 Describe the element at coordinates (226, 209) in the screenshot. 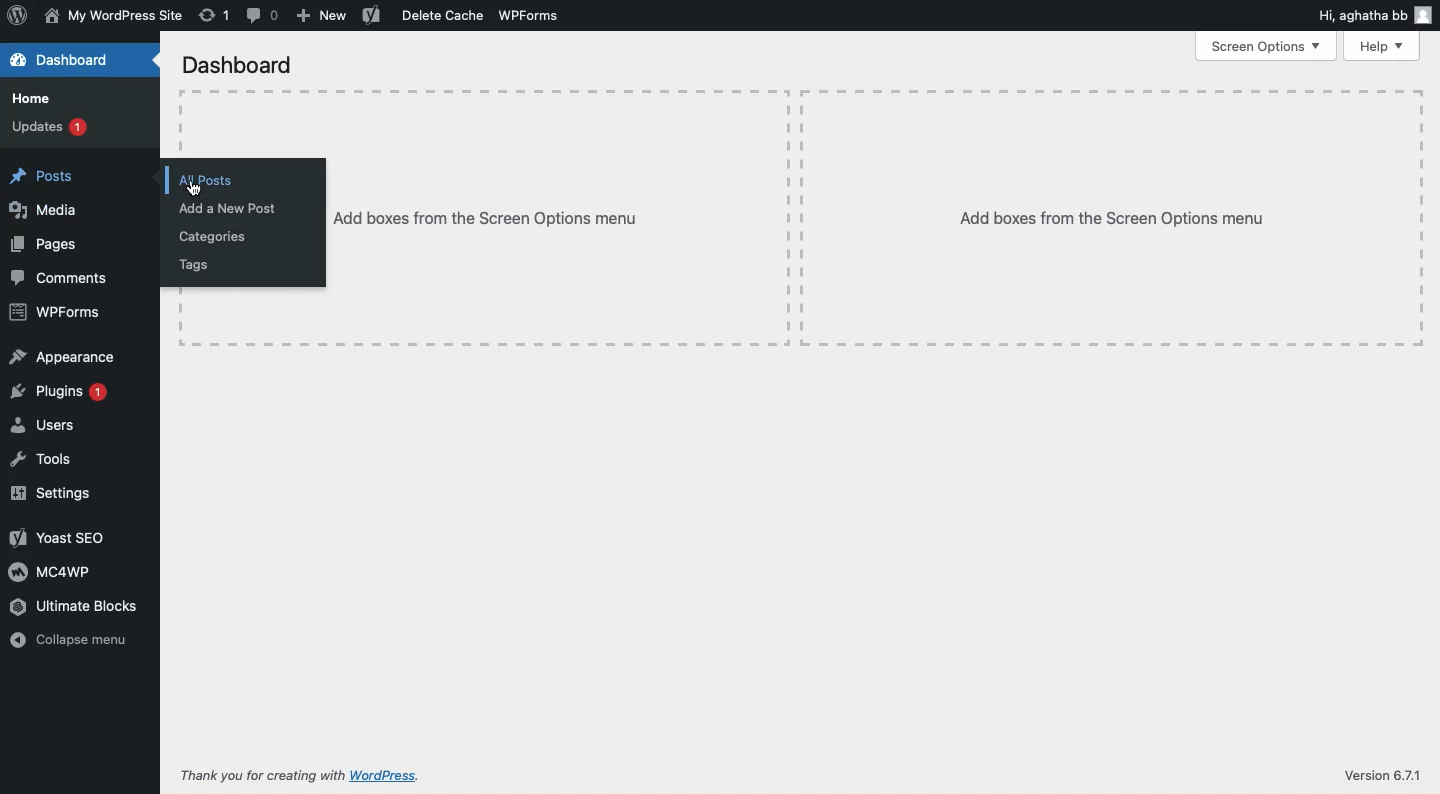

I see `Add a new post` at that location.